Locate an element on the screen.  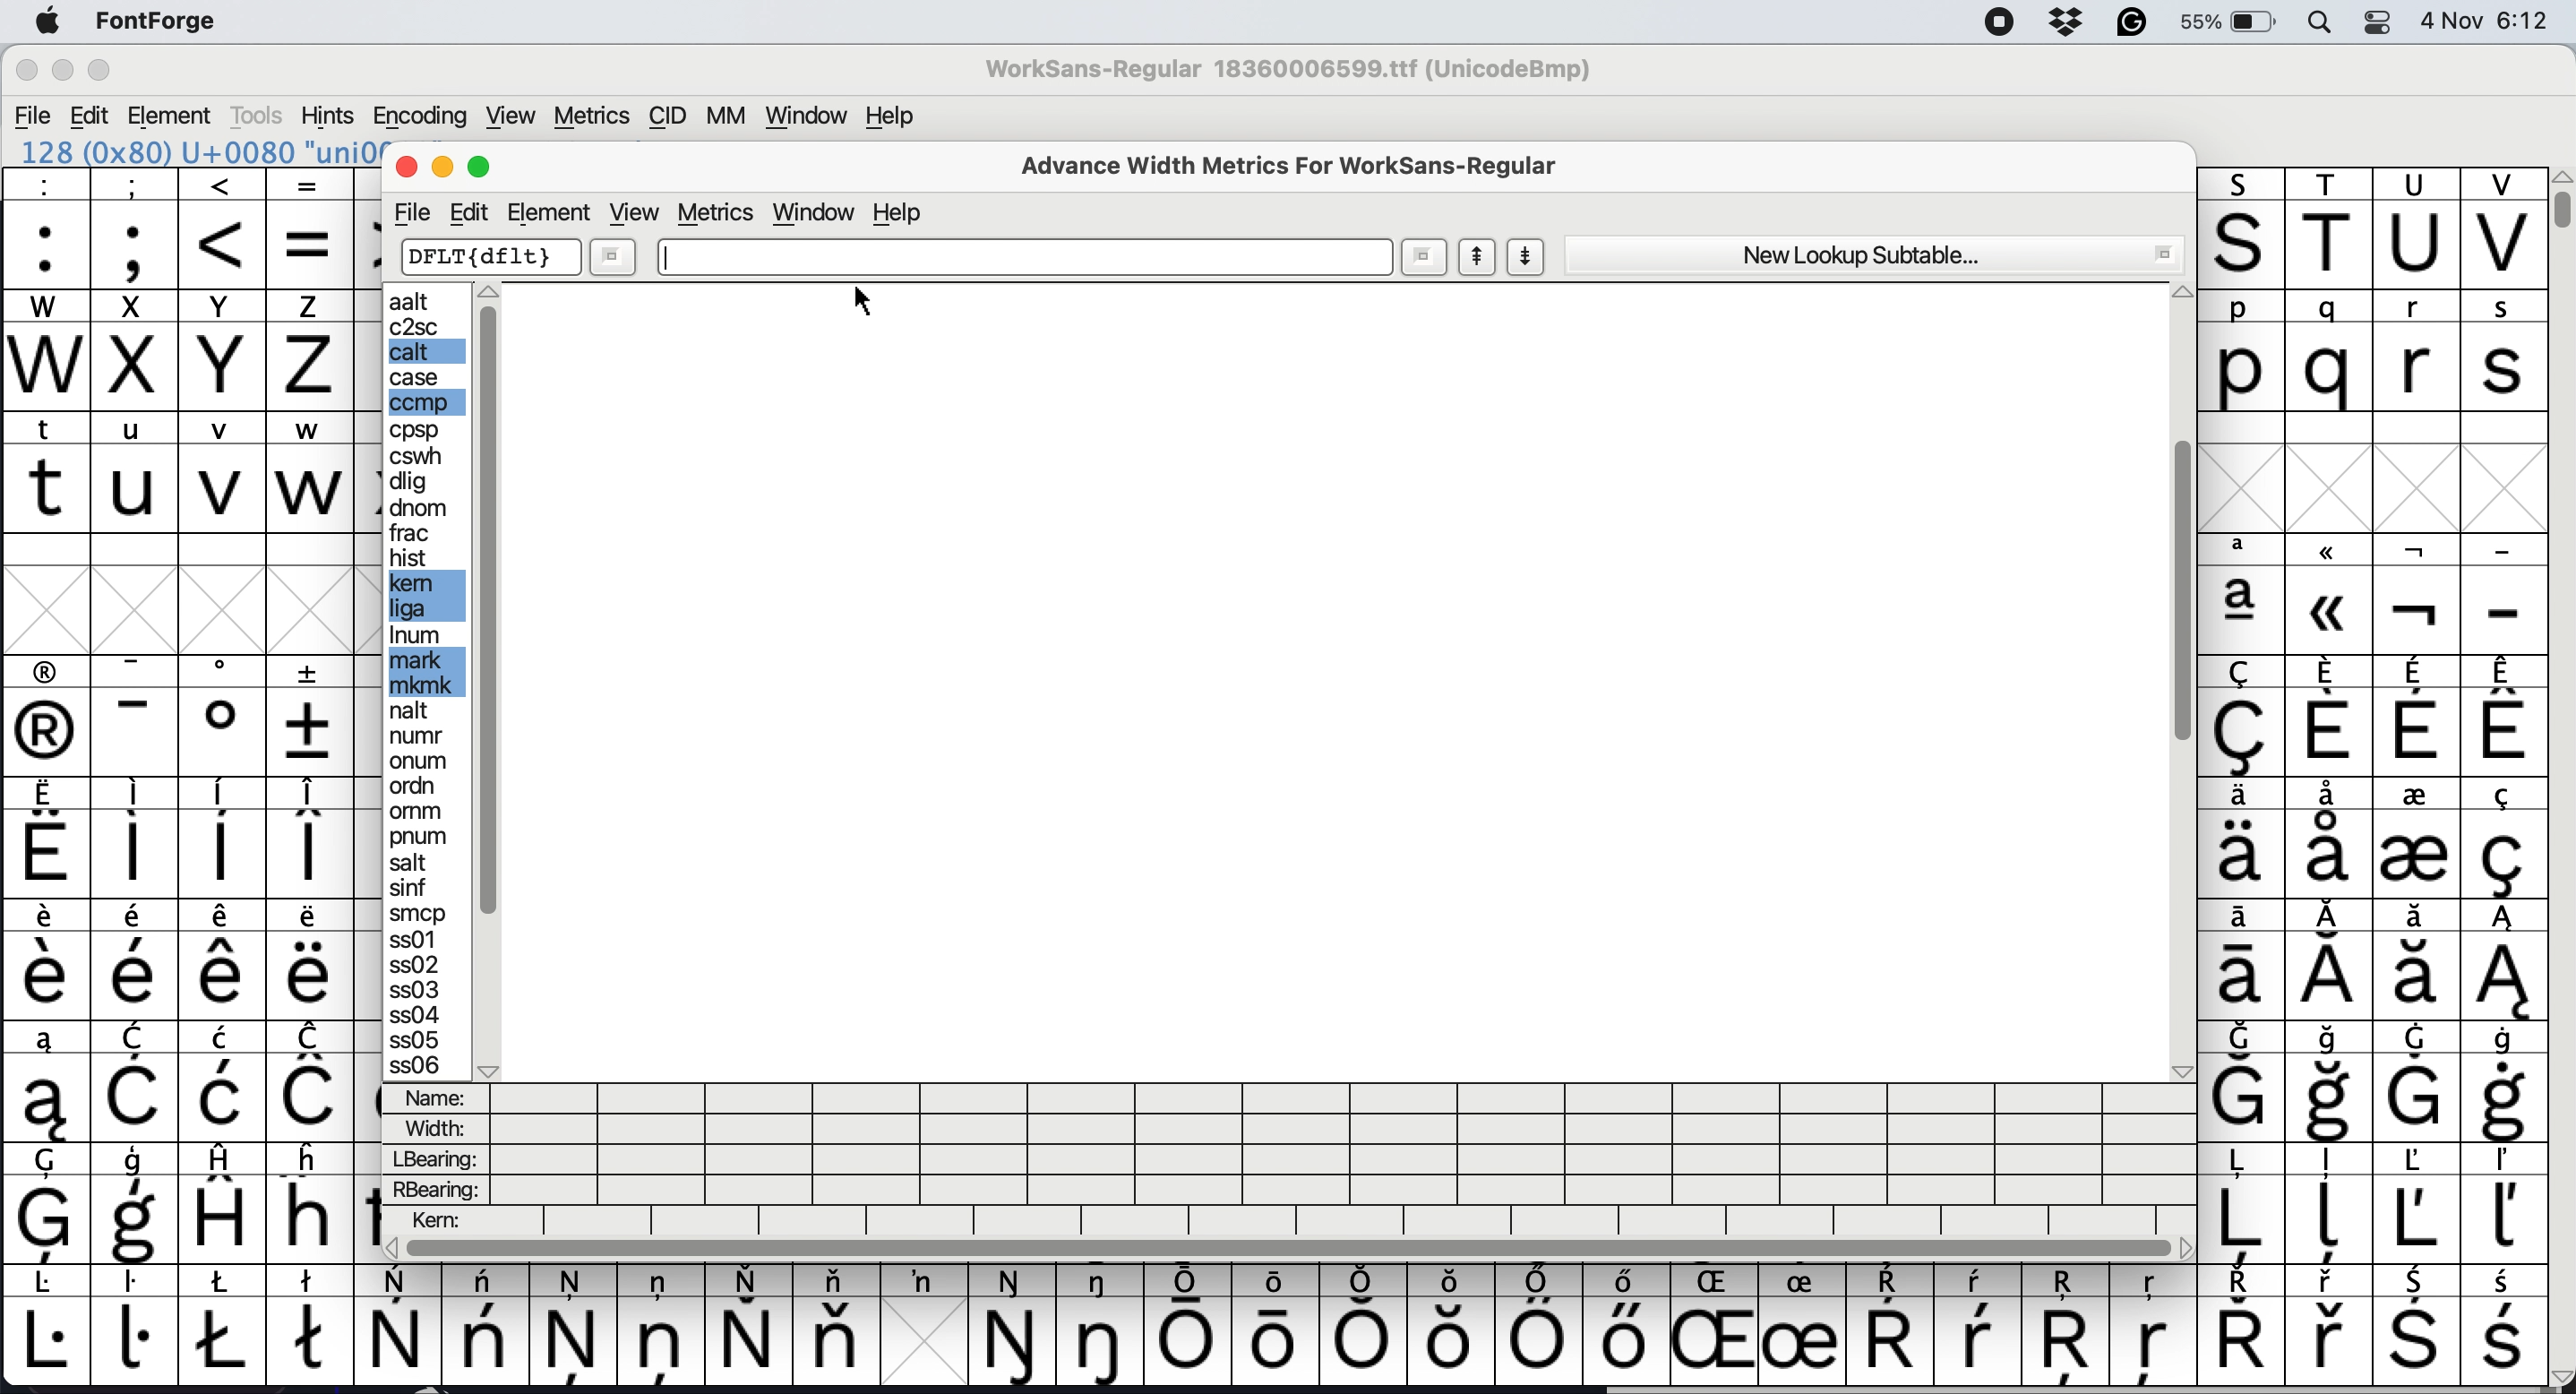
show previous letter is located at coordinates (1476, 256).